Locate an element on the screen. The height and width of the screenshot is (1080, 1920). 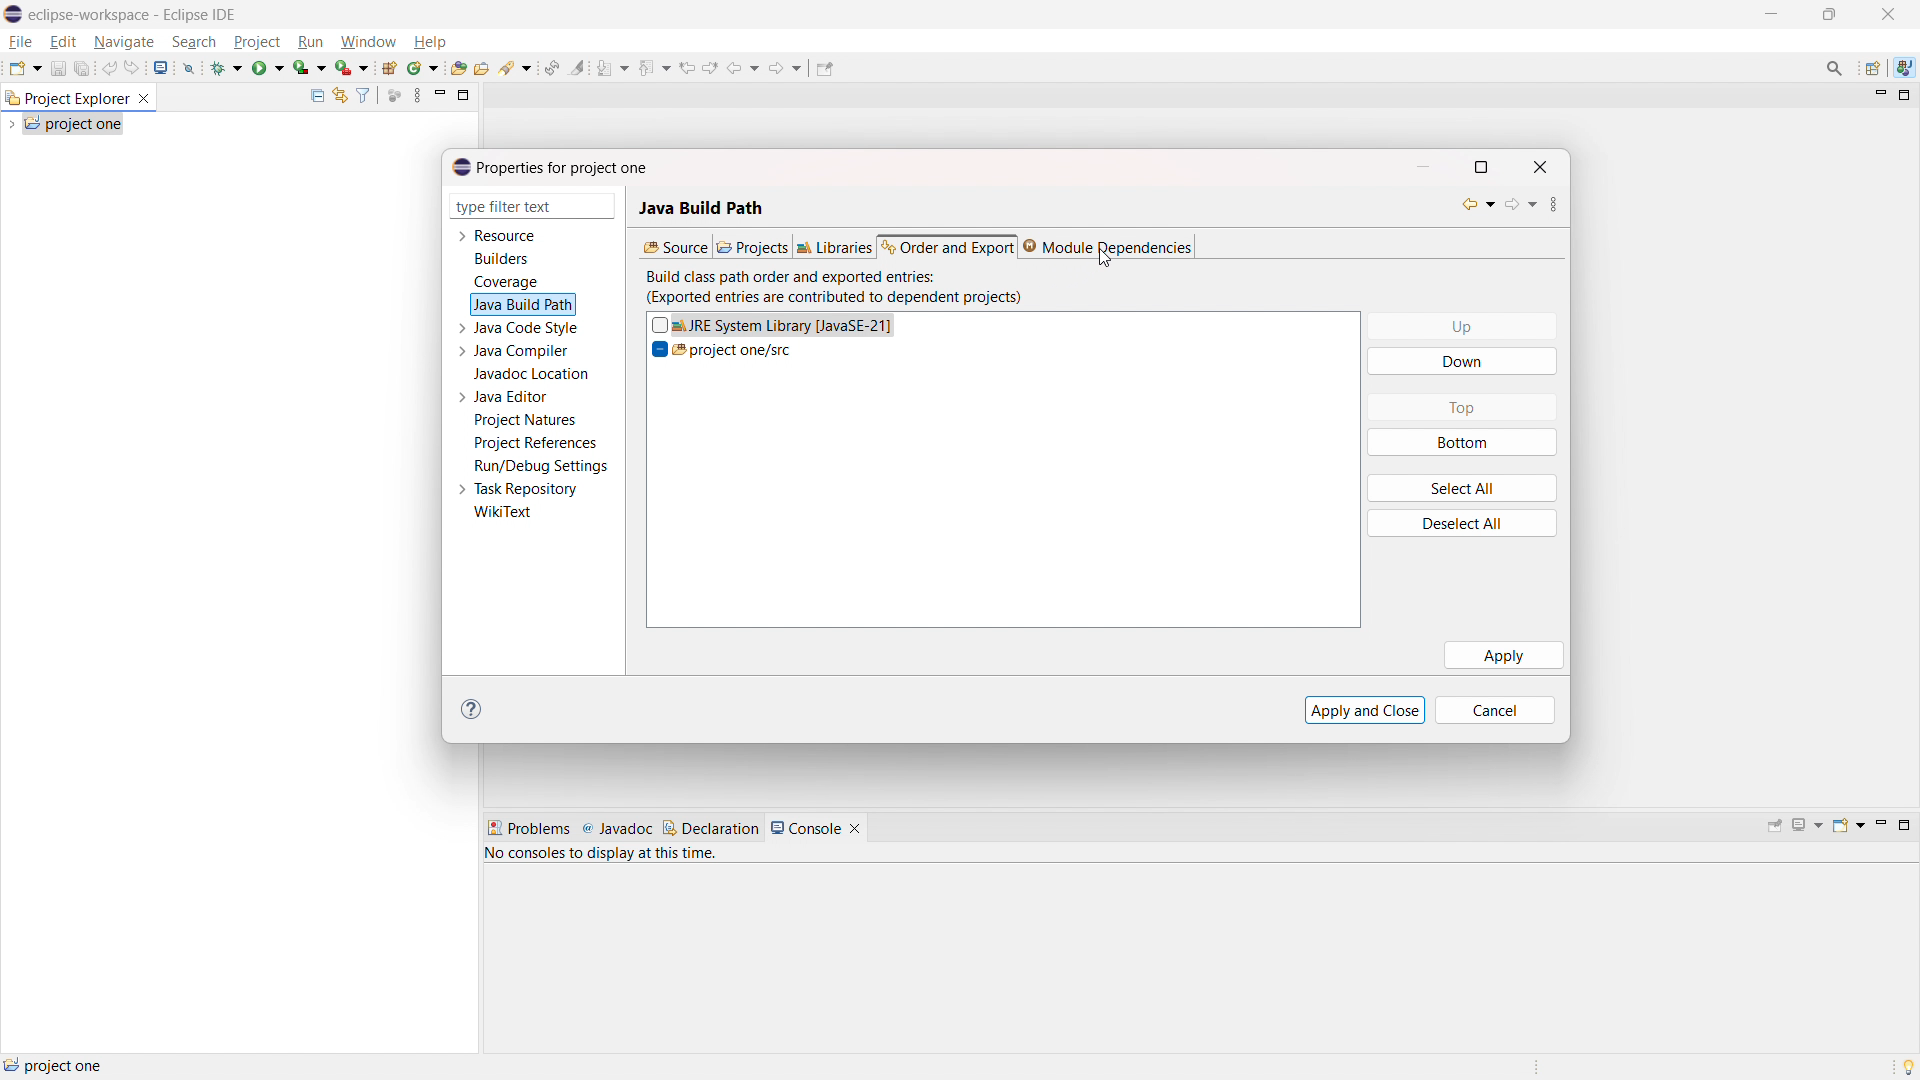
toggle ant editor auto reconcile is located at coordinates (551, 67).